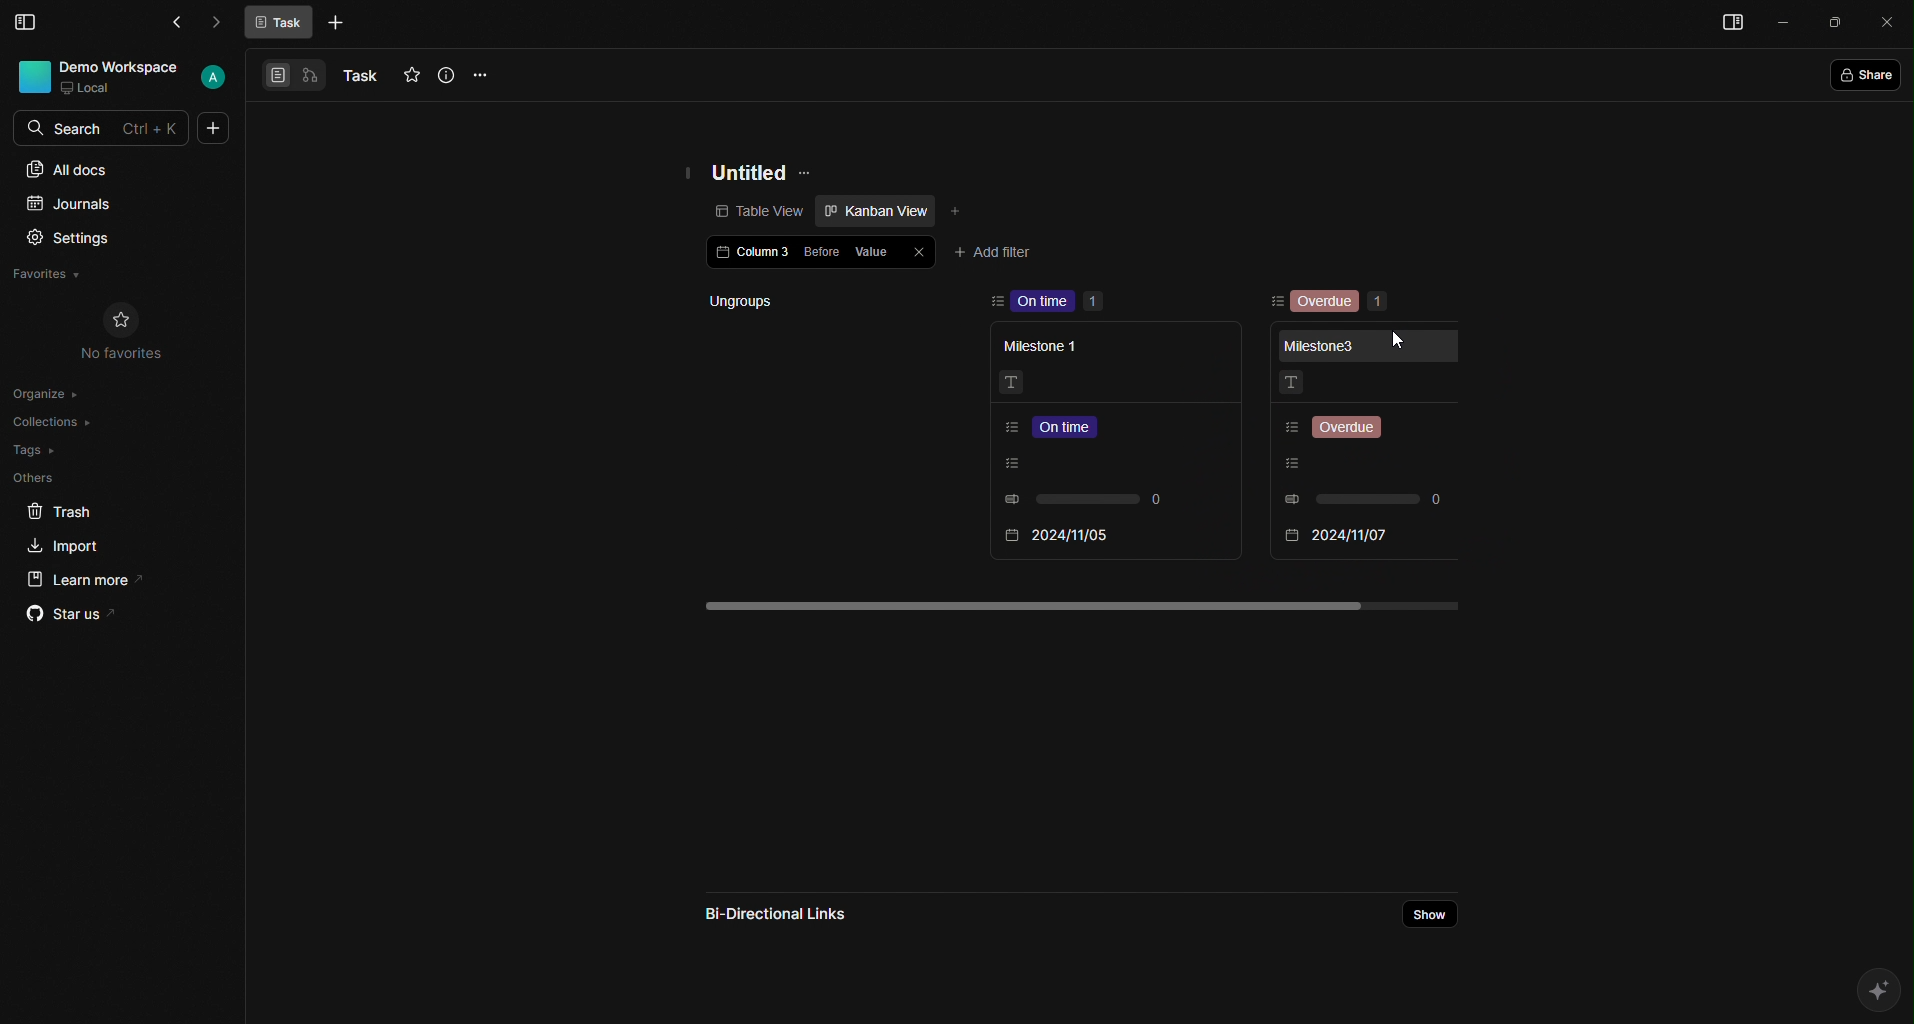 The height and width of the screenshot is (1024, 1914). I want to click on Import, so click(65, 546).